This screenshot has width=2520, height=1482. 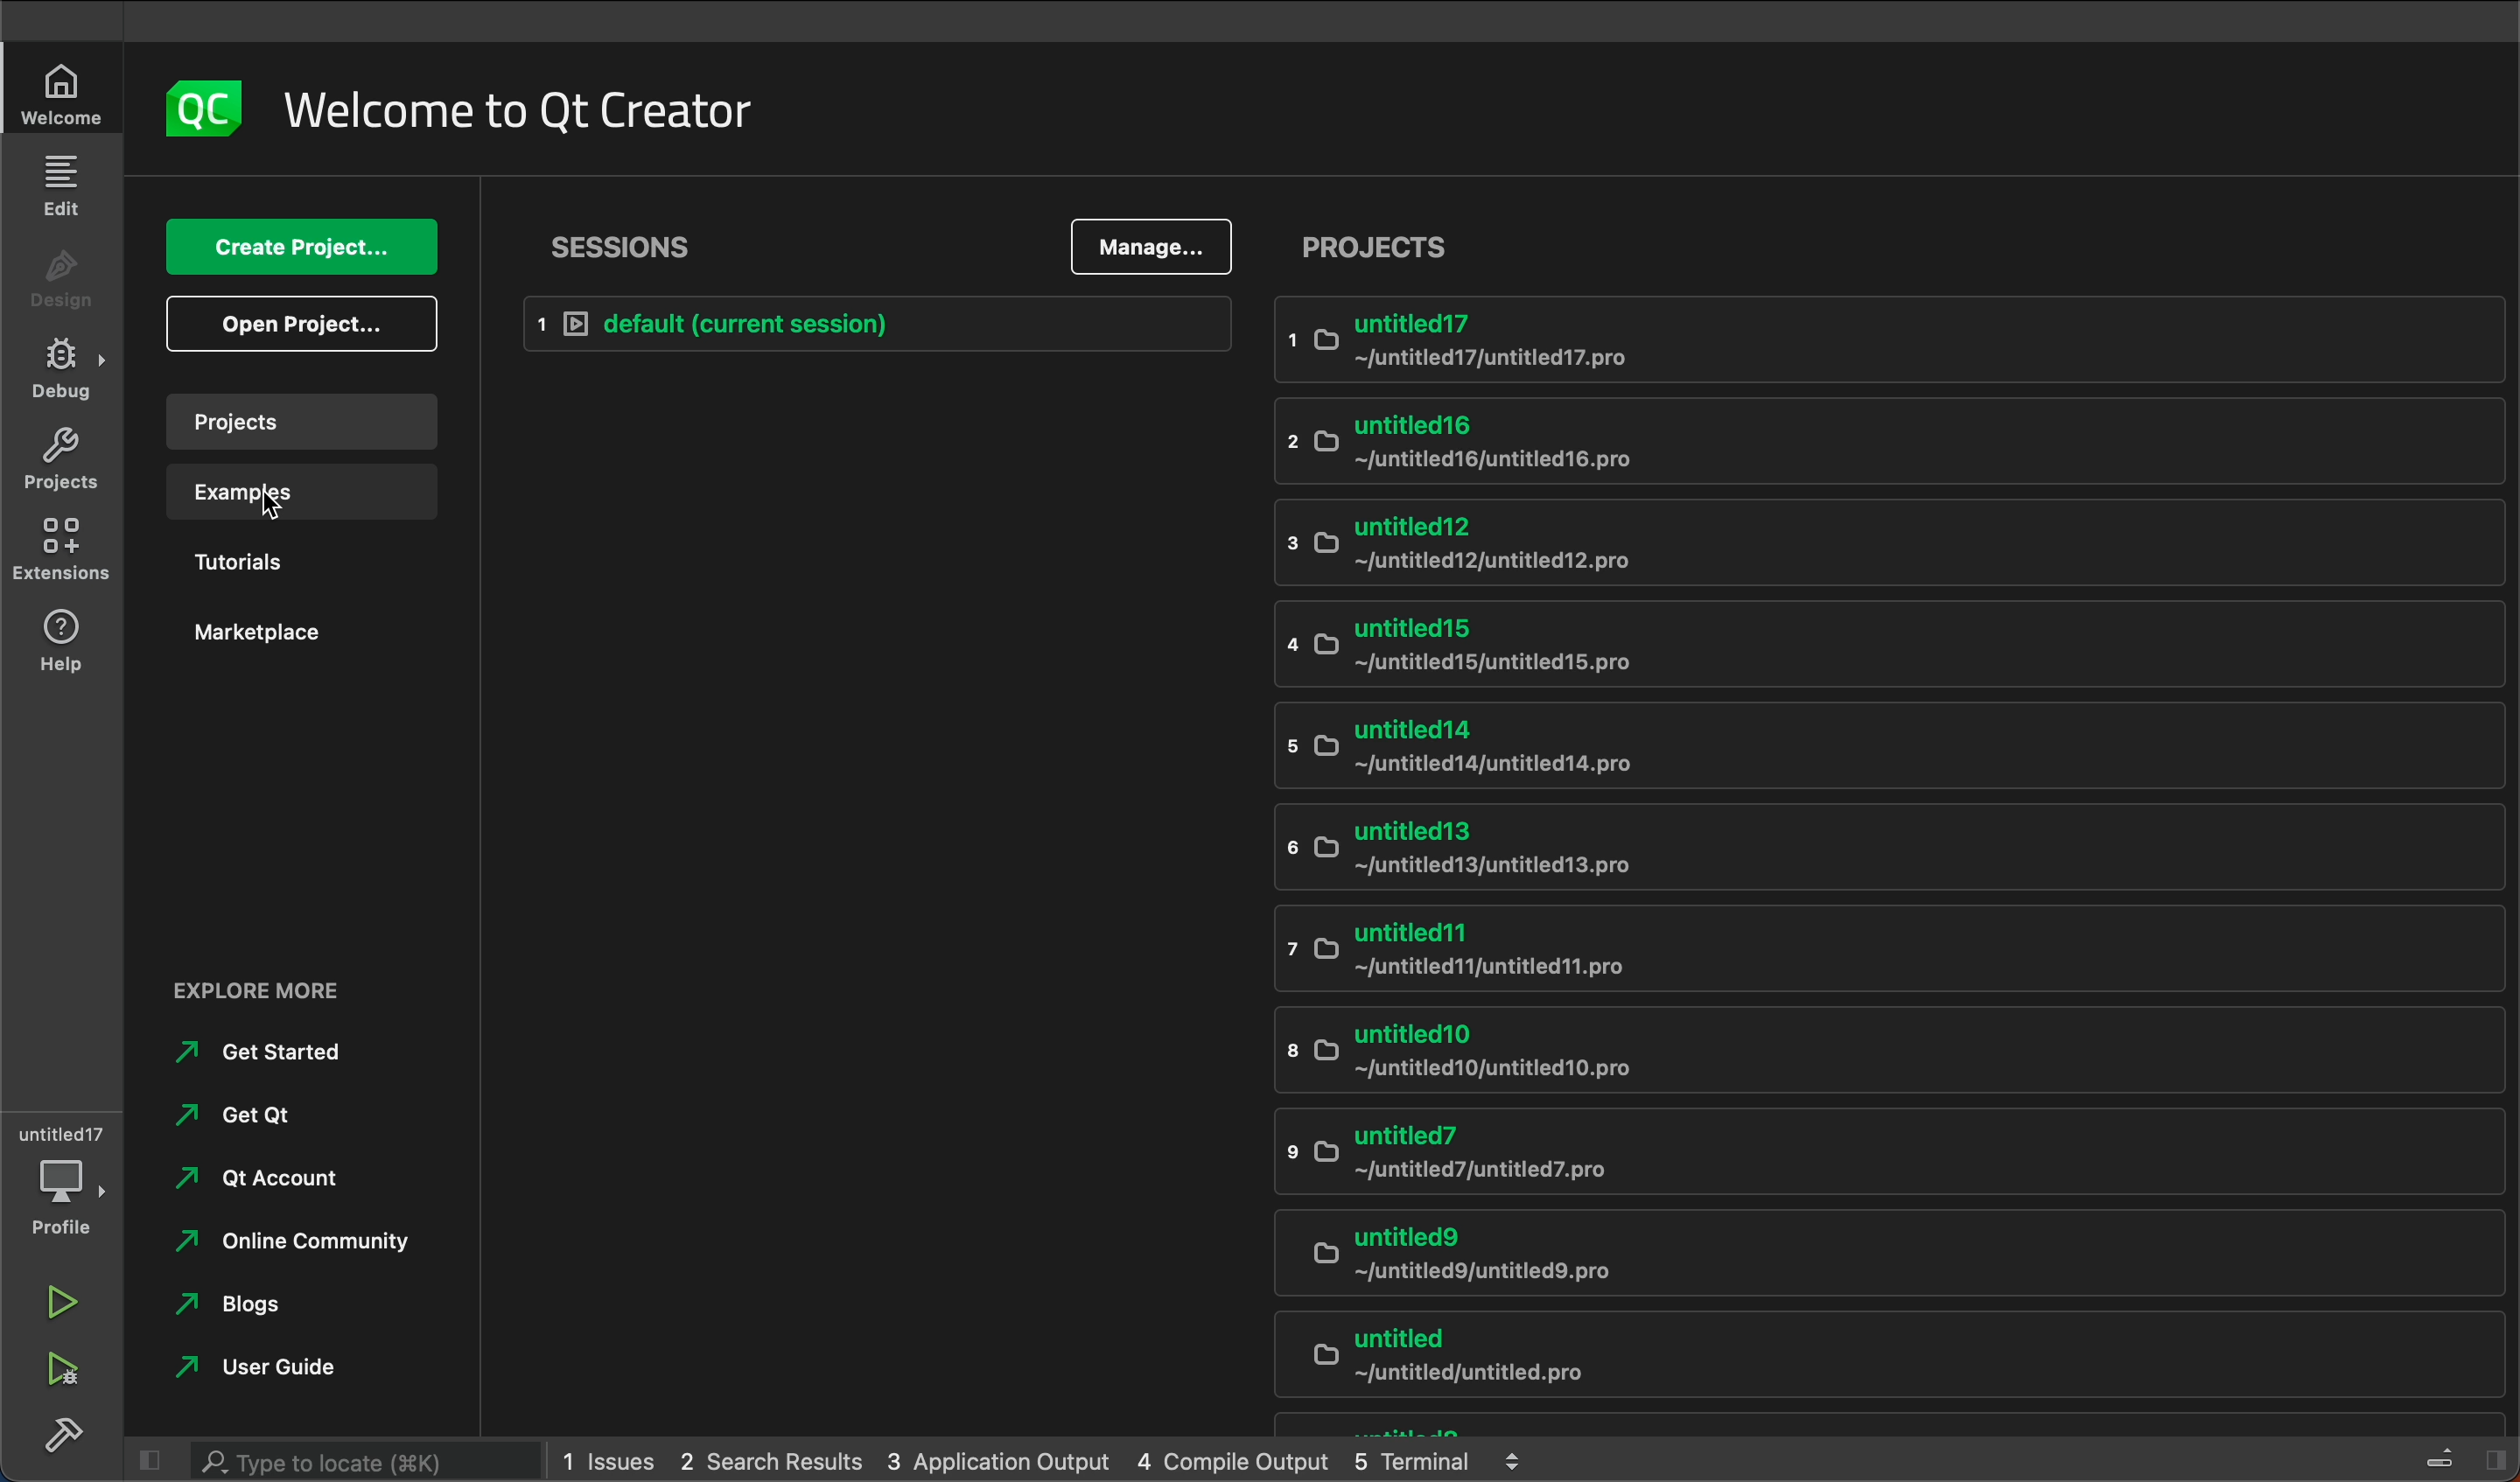 What do you see at coordinates (68, 1431) in the screenshot?
I see `build` at bounding box center [68, 1431].